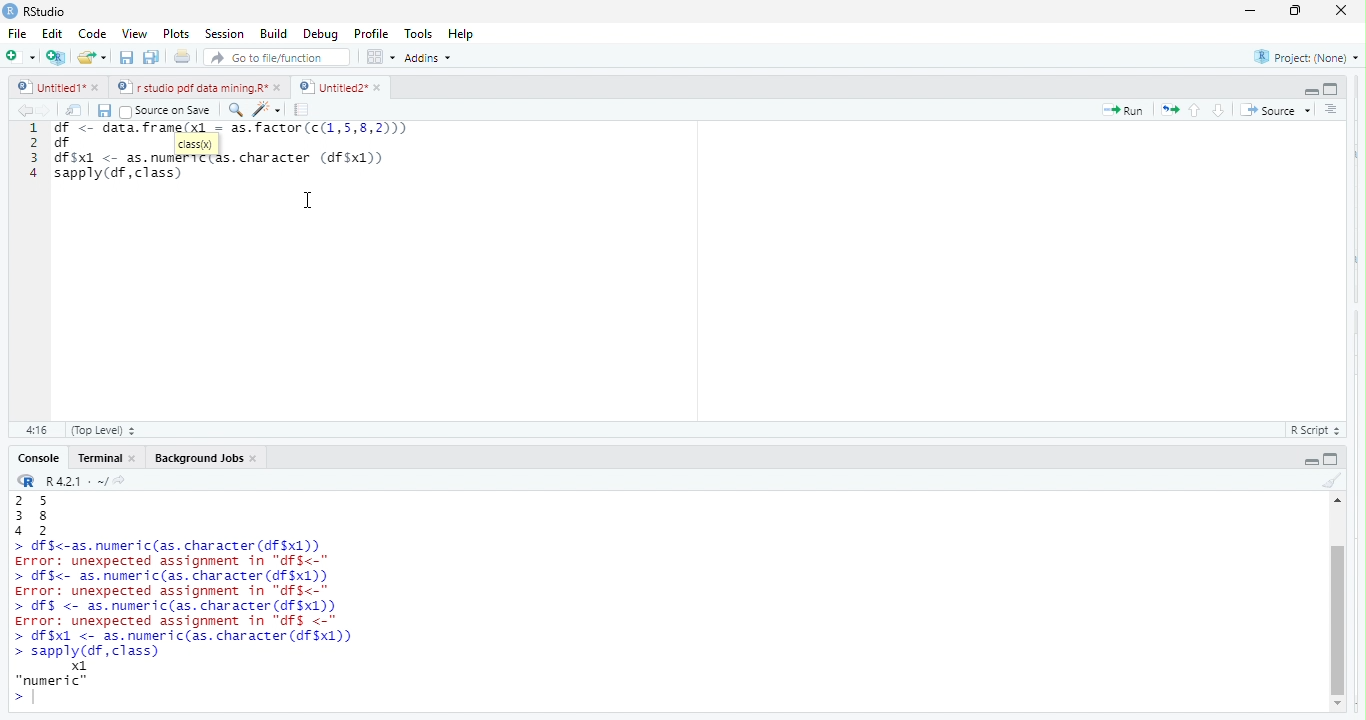  Describe the element at coordinates (1341, 703) in the screenshot. I see `scroll down` at that location.